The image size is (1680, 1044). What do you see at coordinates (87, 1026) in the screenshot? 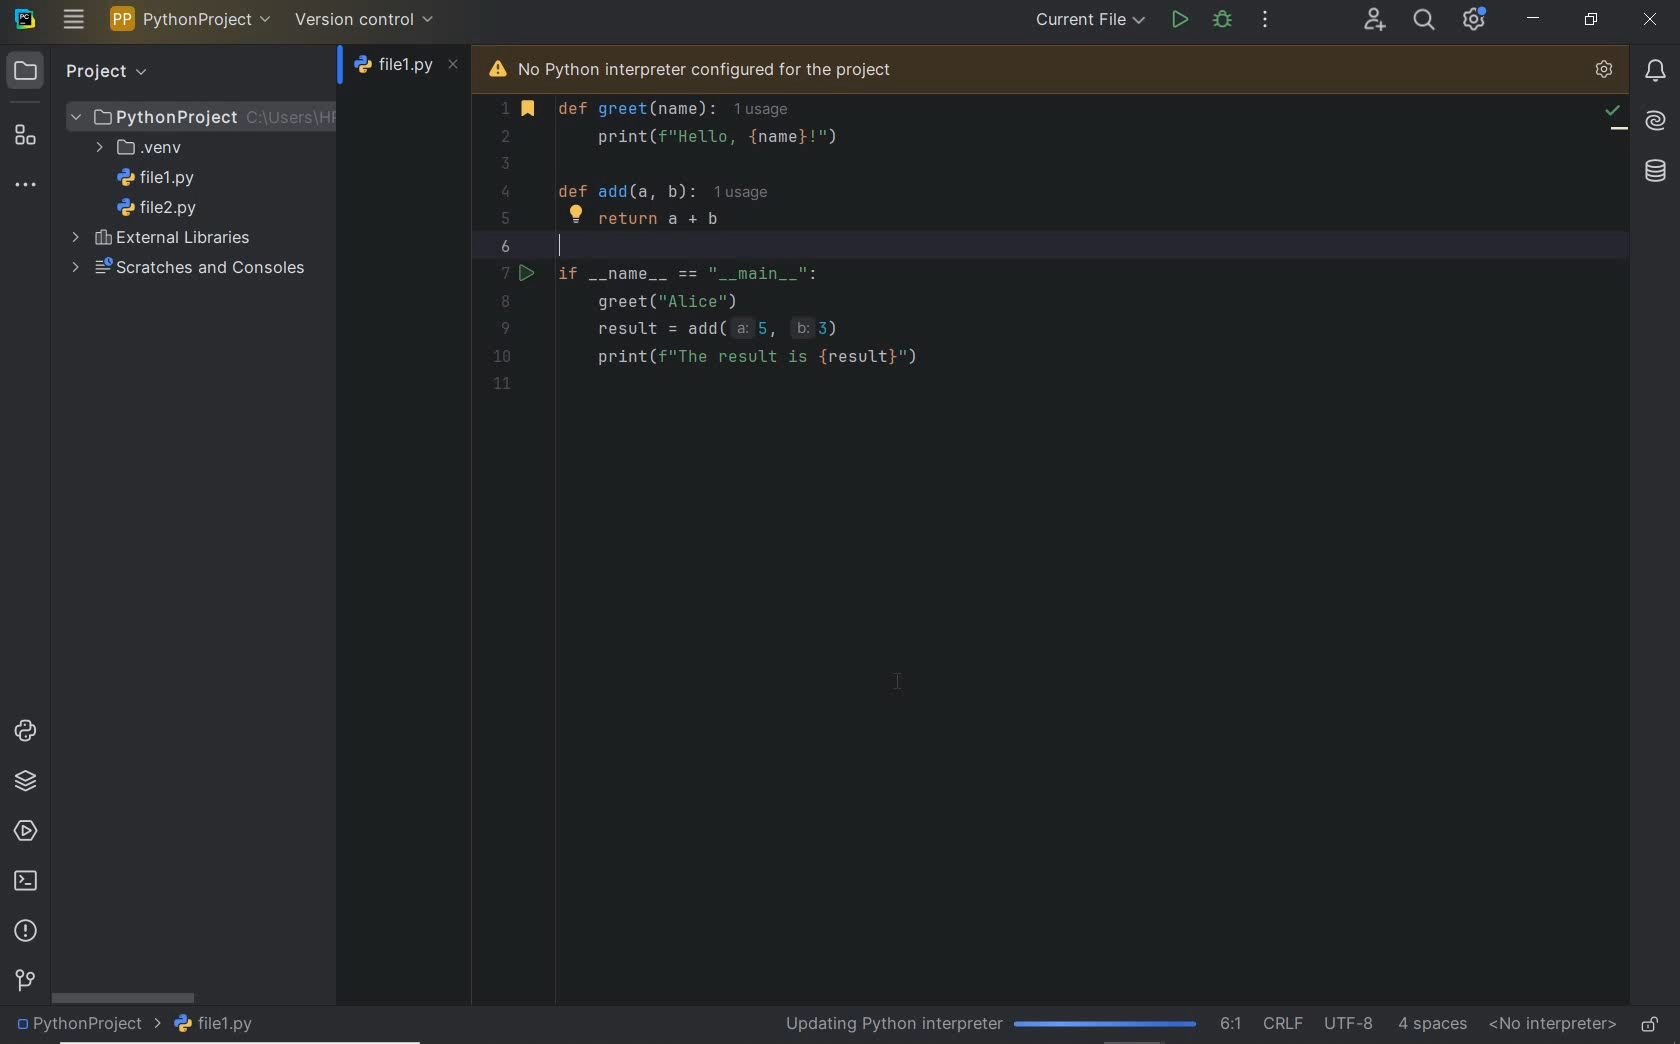
I see `project name` at bounding box center [87, 1026].